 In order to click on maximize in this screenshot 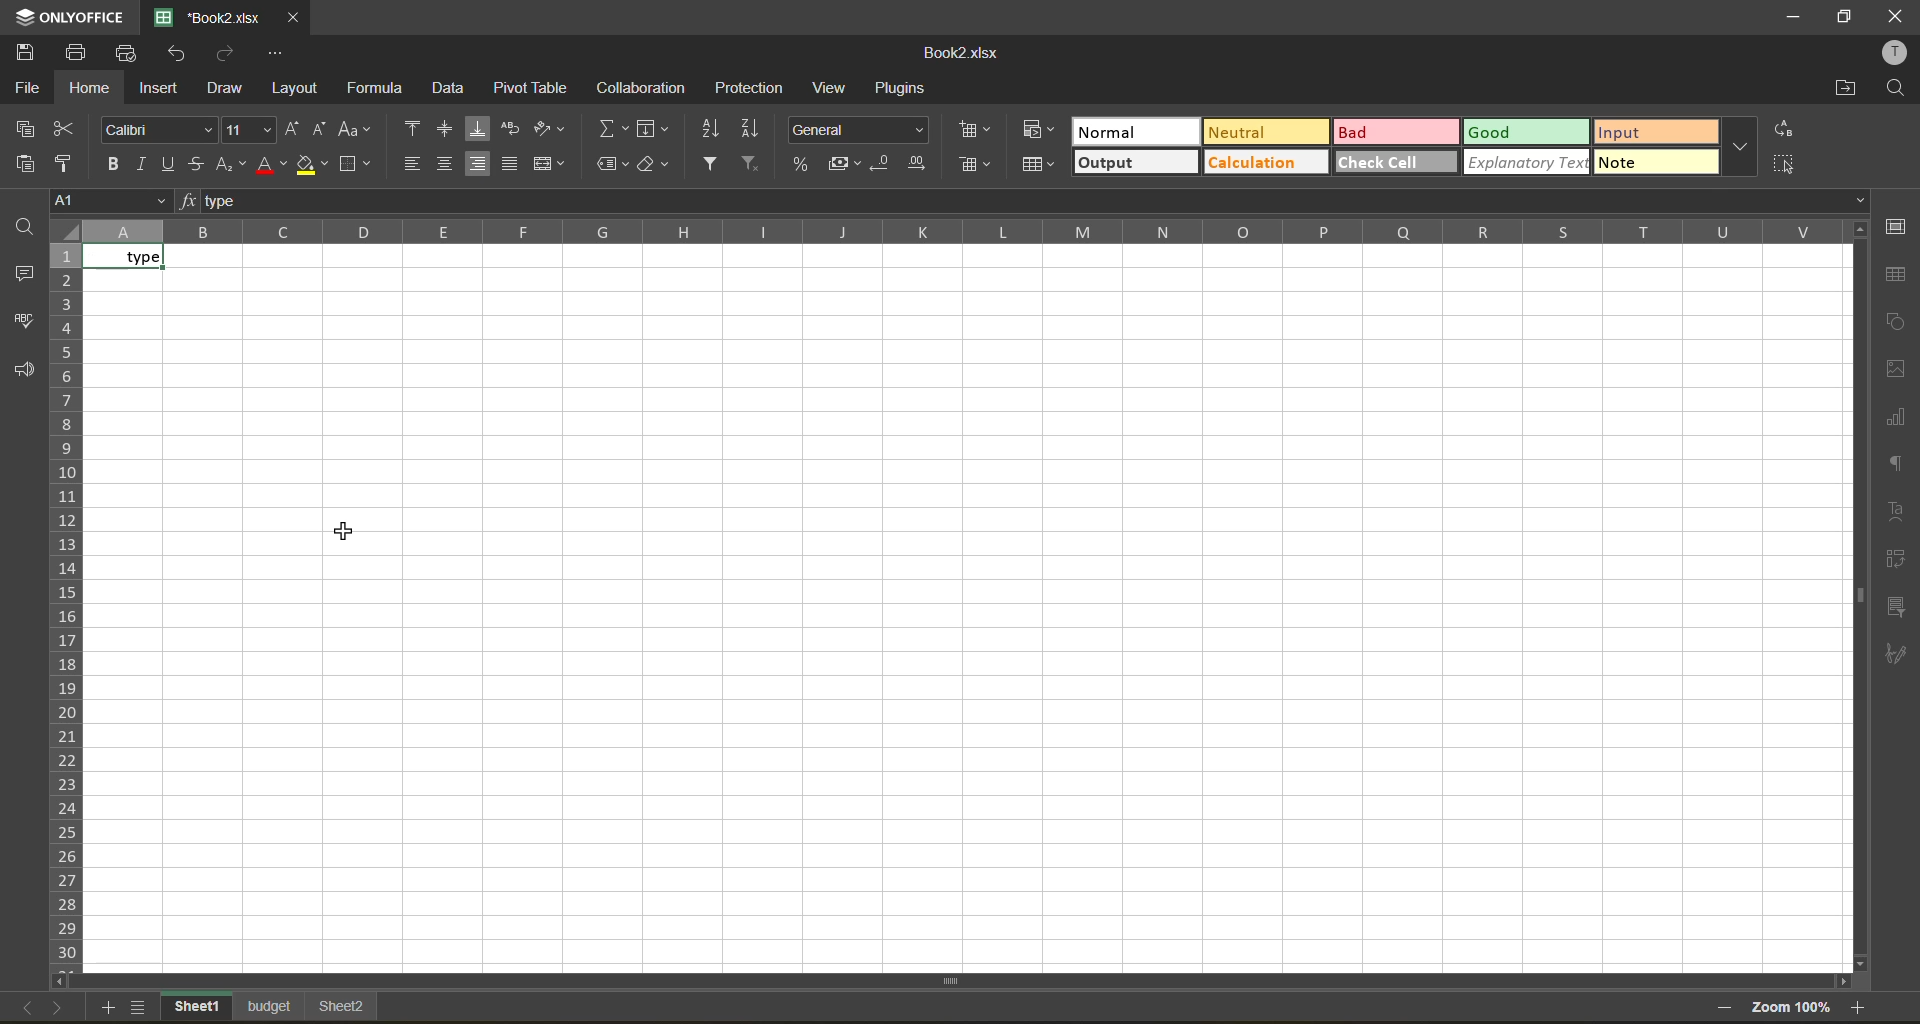, I will do `click(1847, 15)`.